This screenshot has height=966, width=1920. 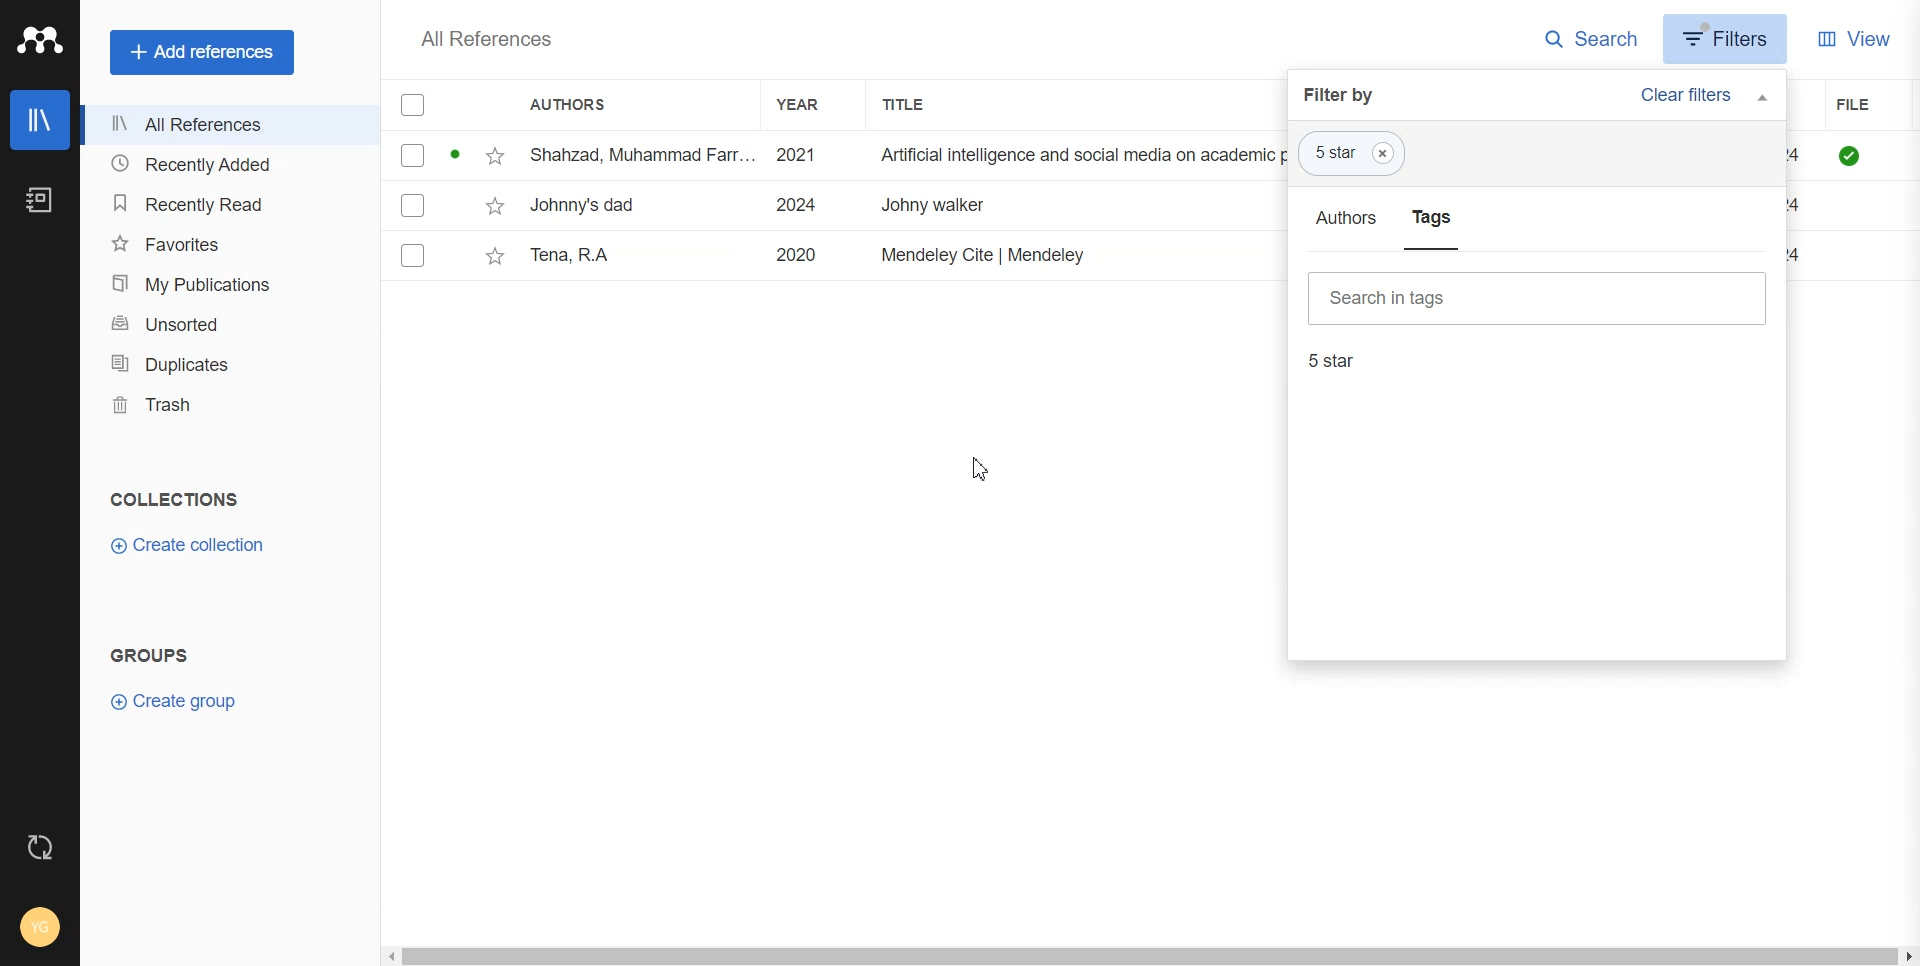 What do you see at coordinates (926, 105) in the screenshot?
I see `Title` at bounding box center [926, 105].